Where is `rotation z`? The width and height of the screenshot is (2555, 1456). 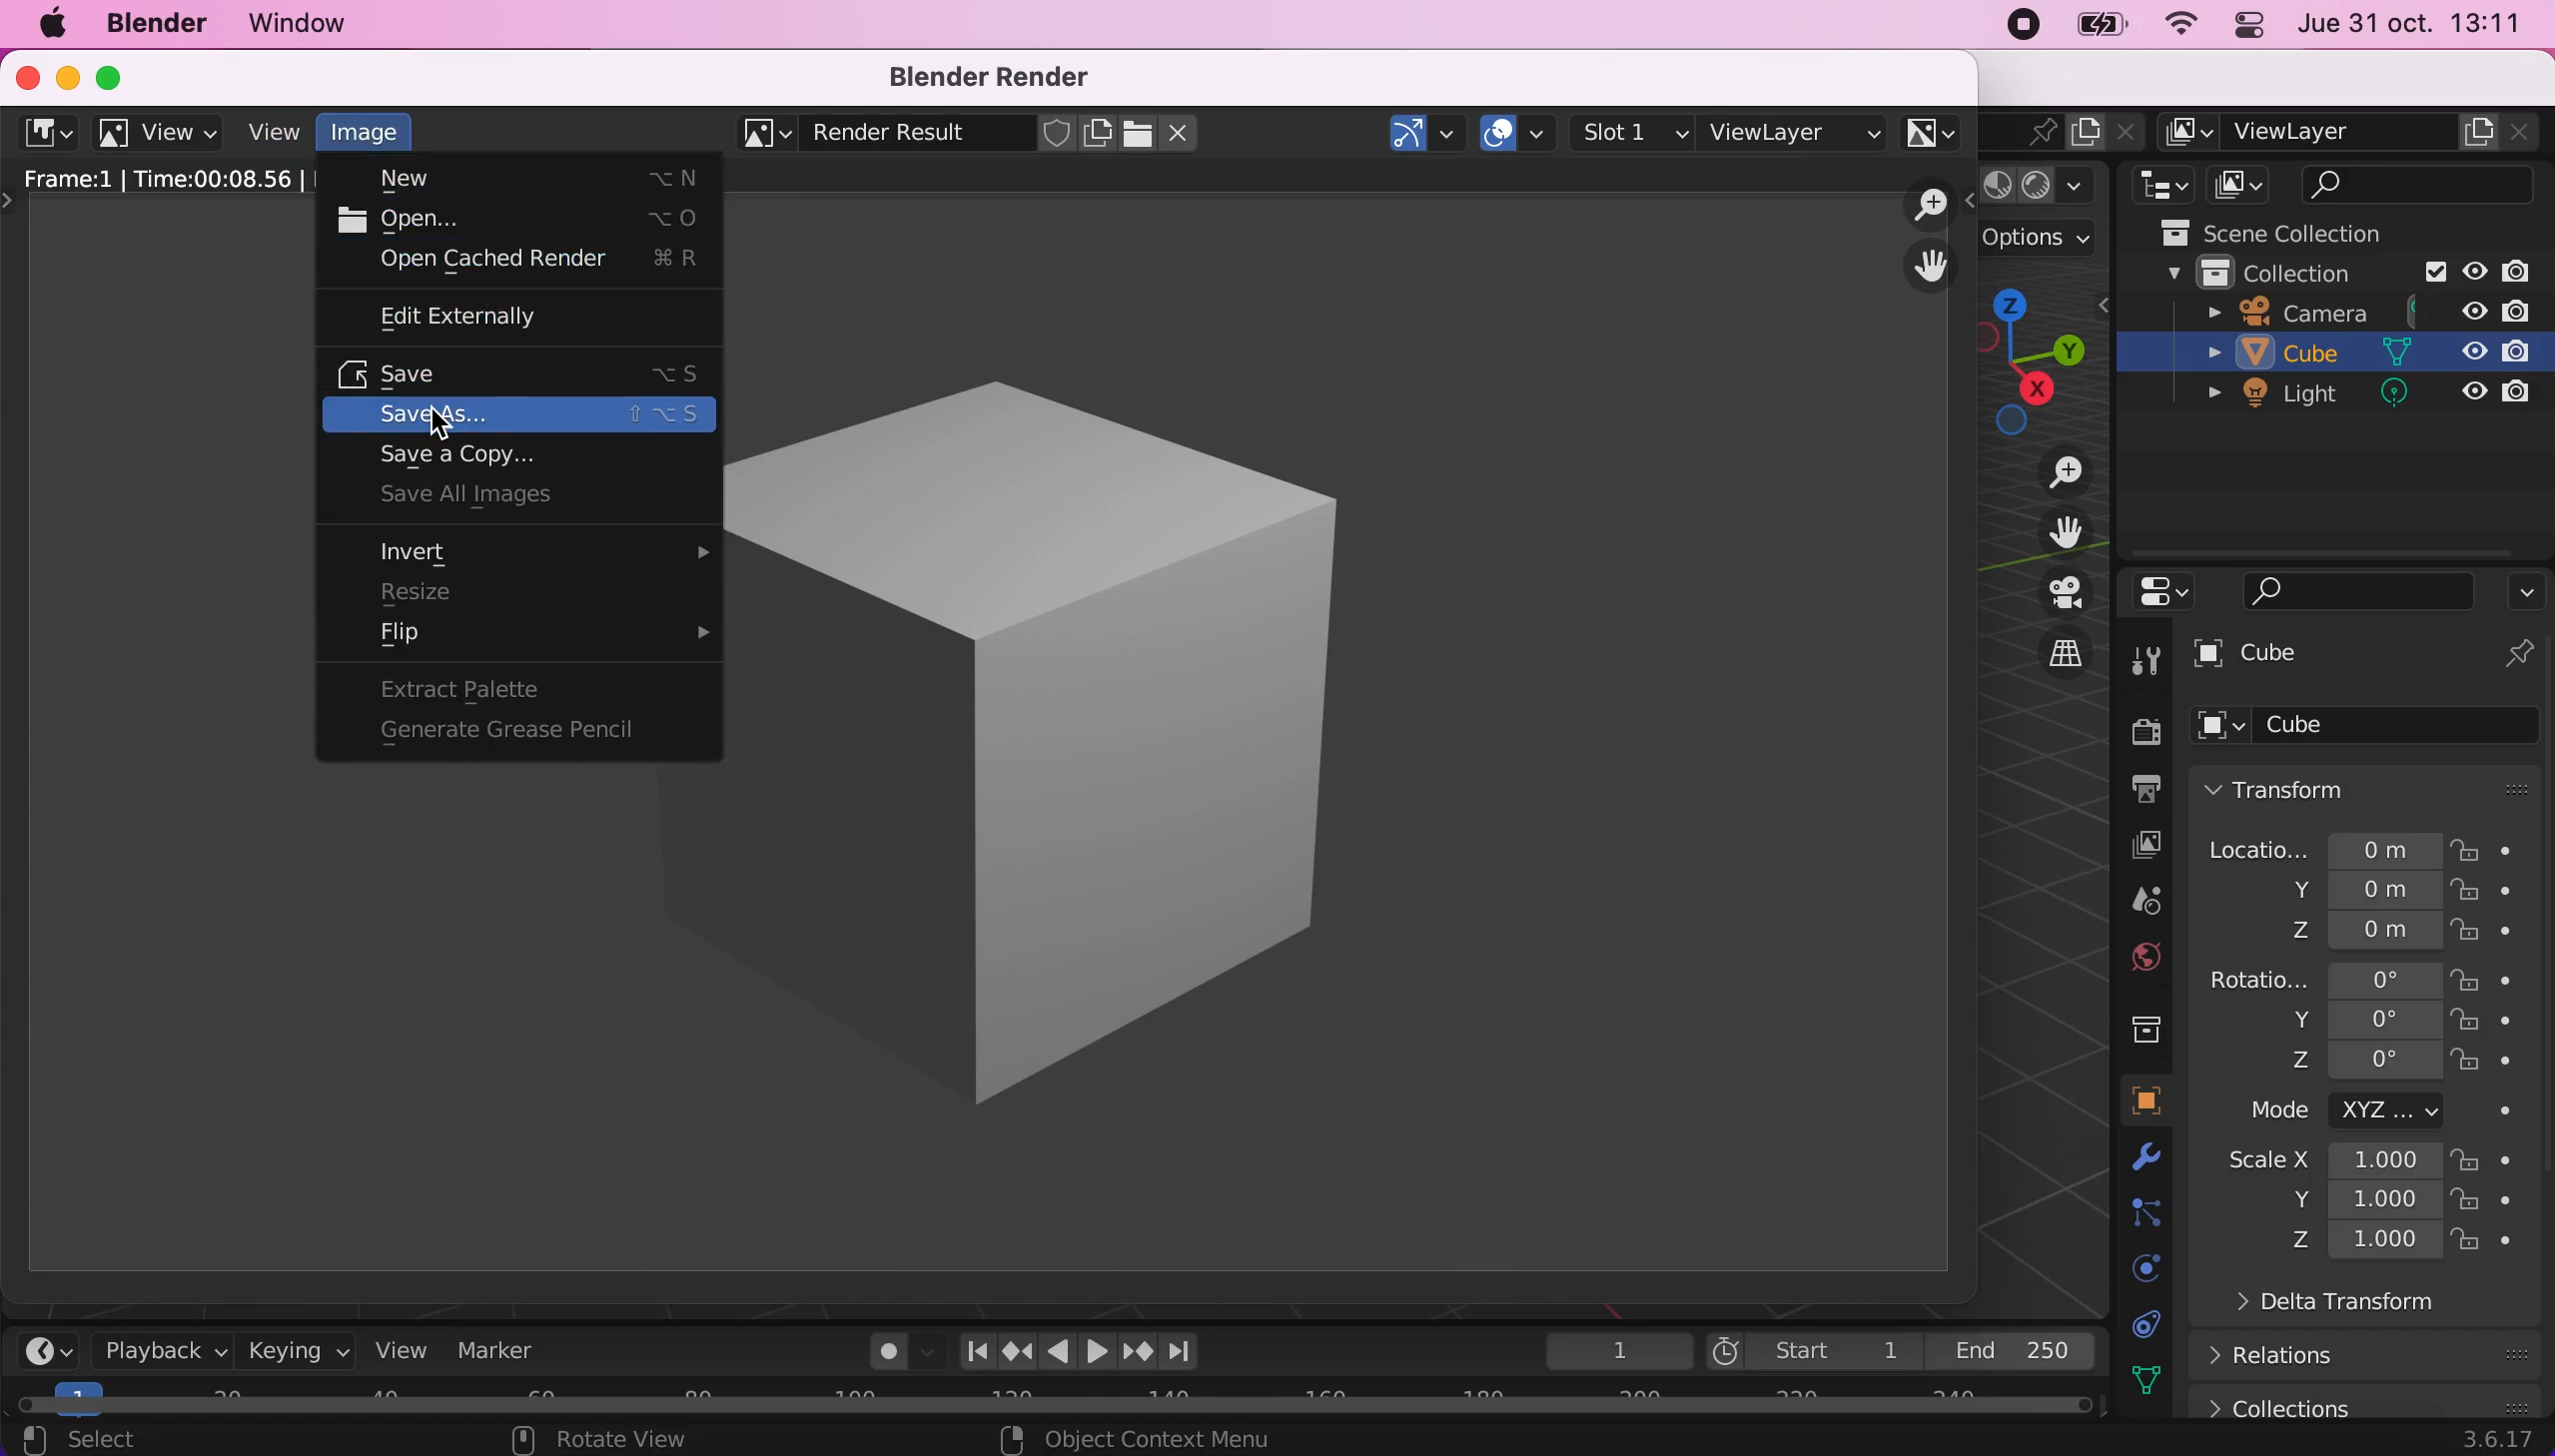 rotation z is located at coordinates (2314, 1068).